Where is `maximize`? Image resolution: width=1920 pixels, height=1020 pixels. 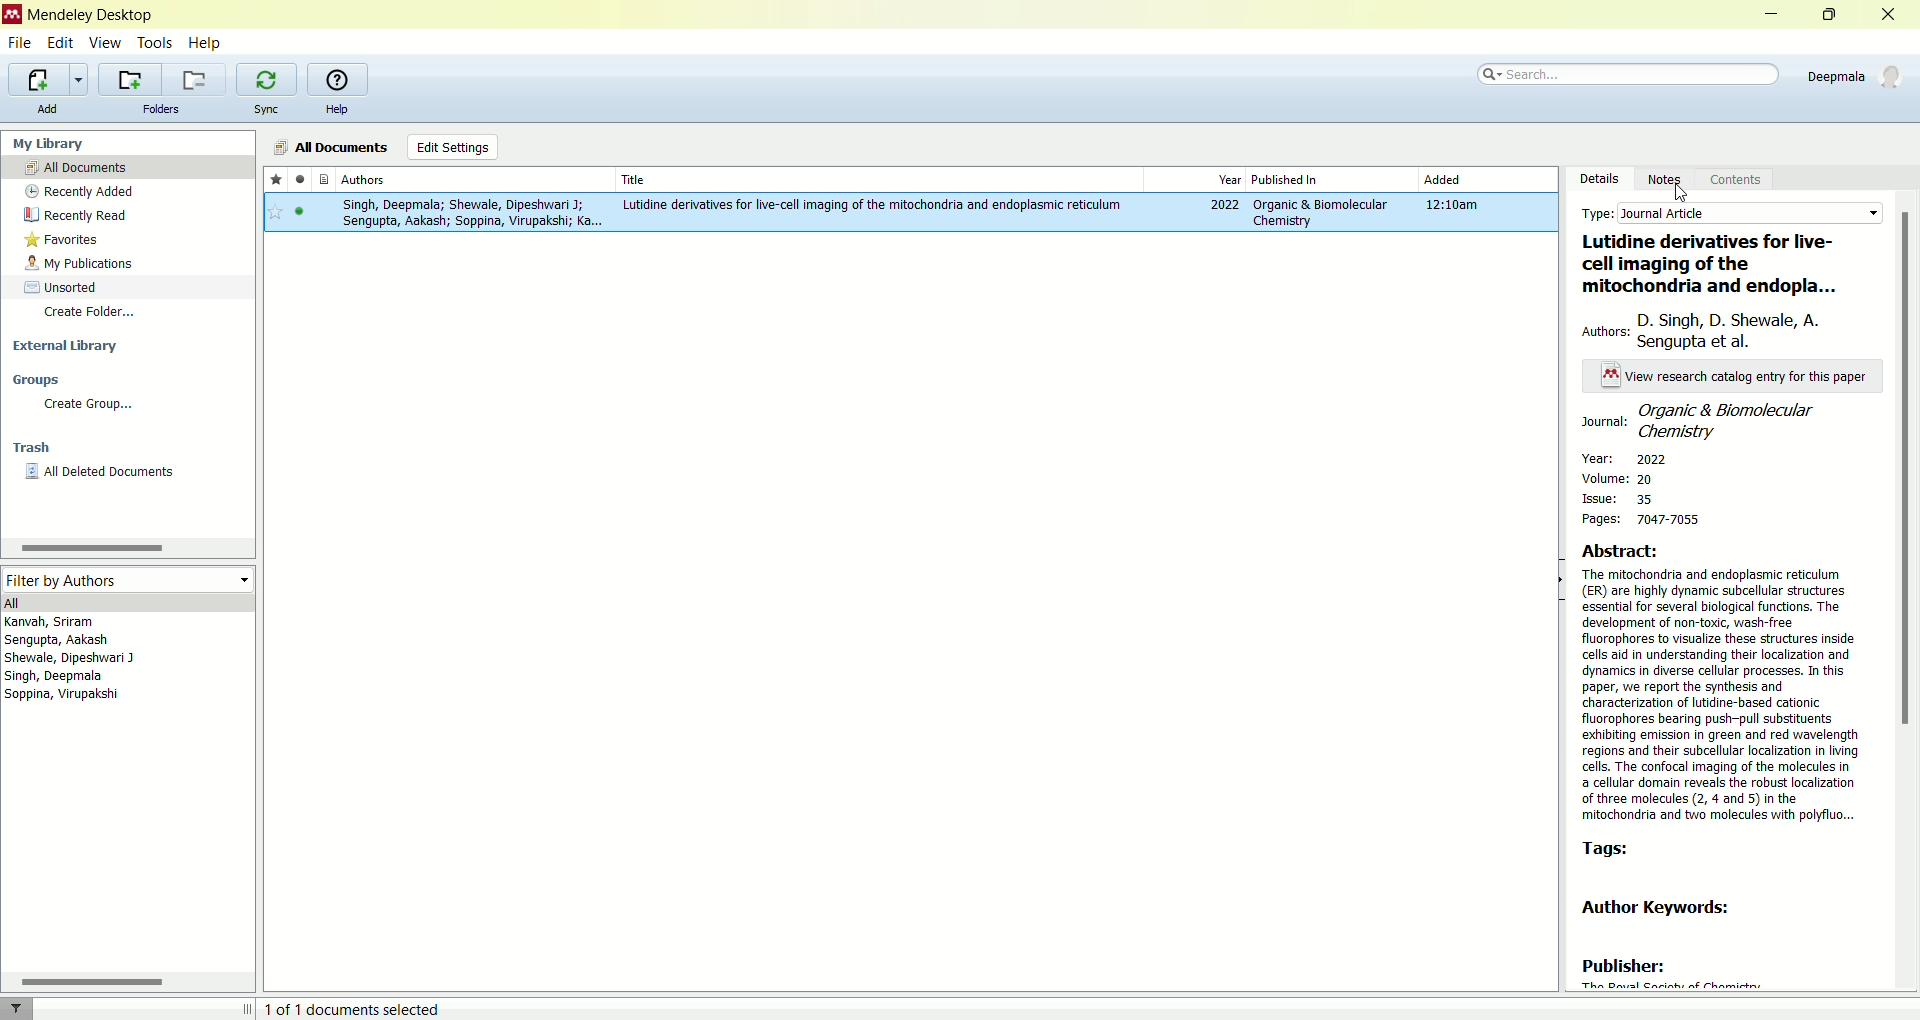
maximize is located at coordinates (1831, 13).